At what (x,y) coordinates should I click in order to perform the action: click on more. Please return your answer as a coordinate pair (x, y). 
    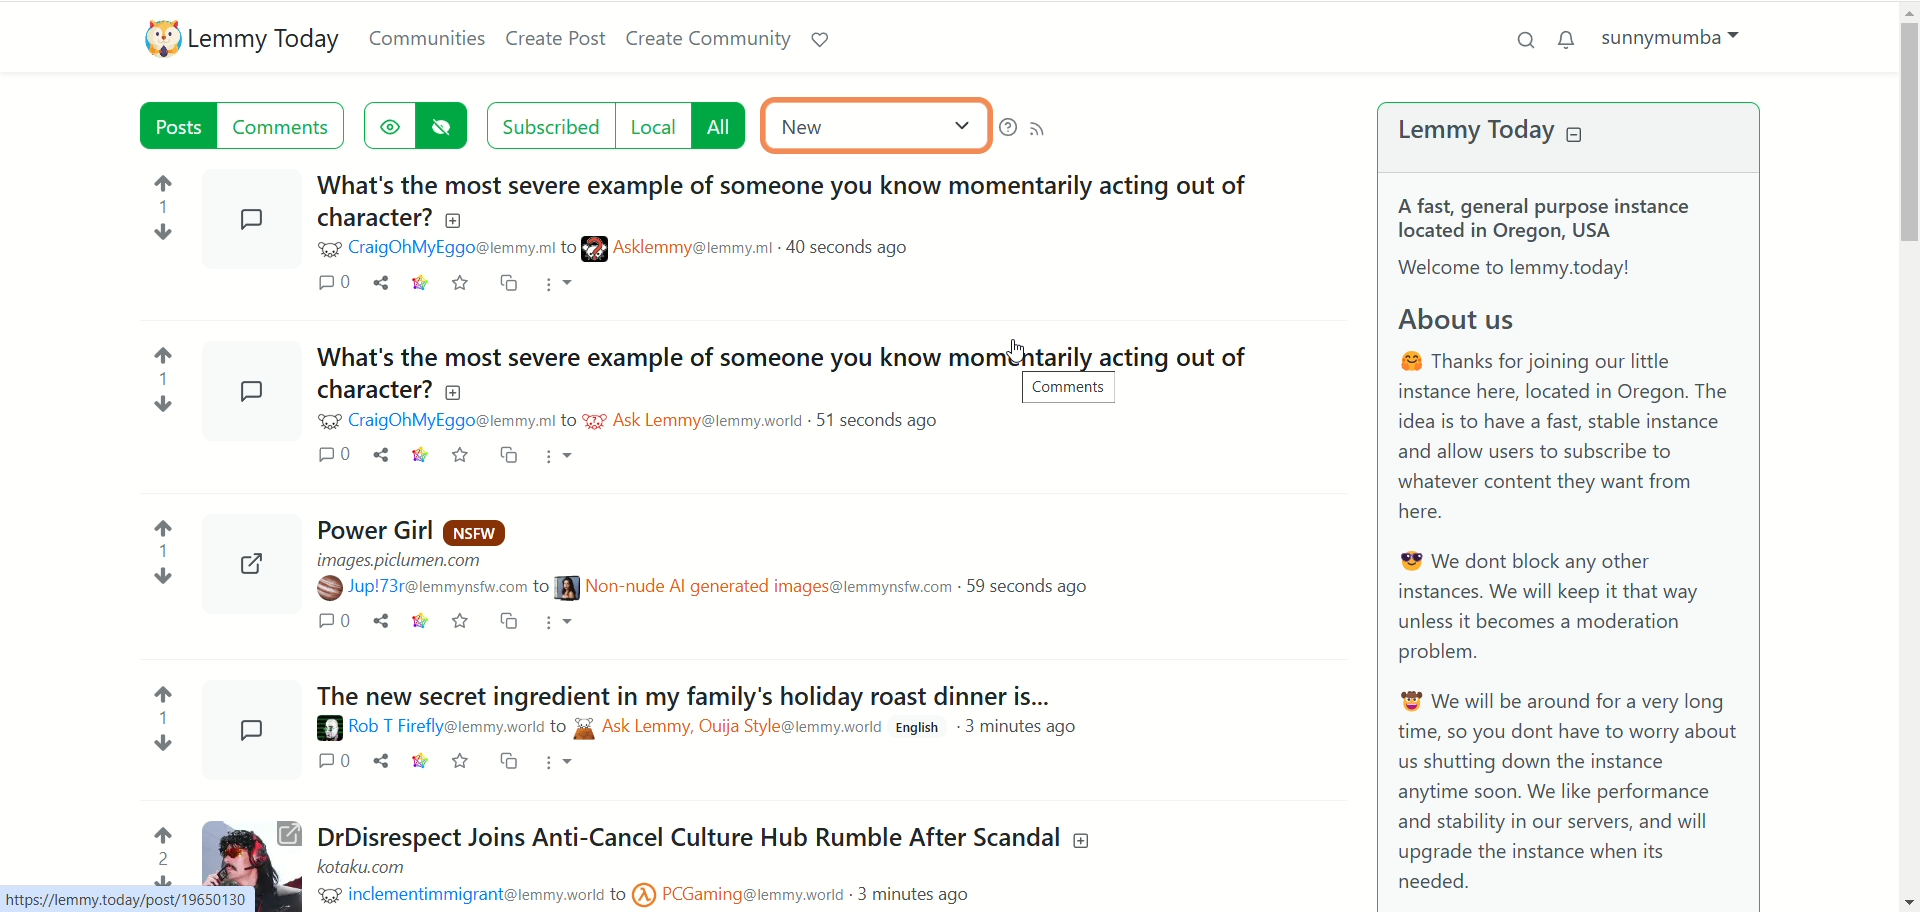
    Looking at the image, I should click on (565, 457).